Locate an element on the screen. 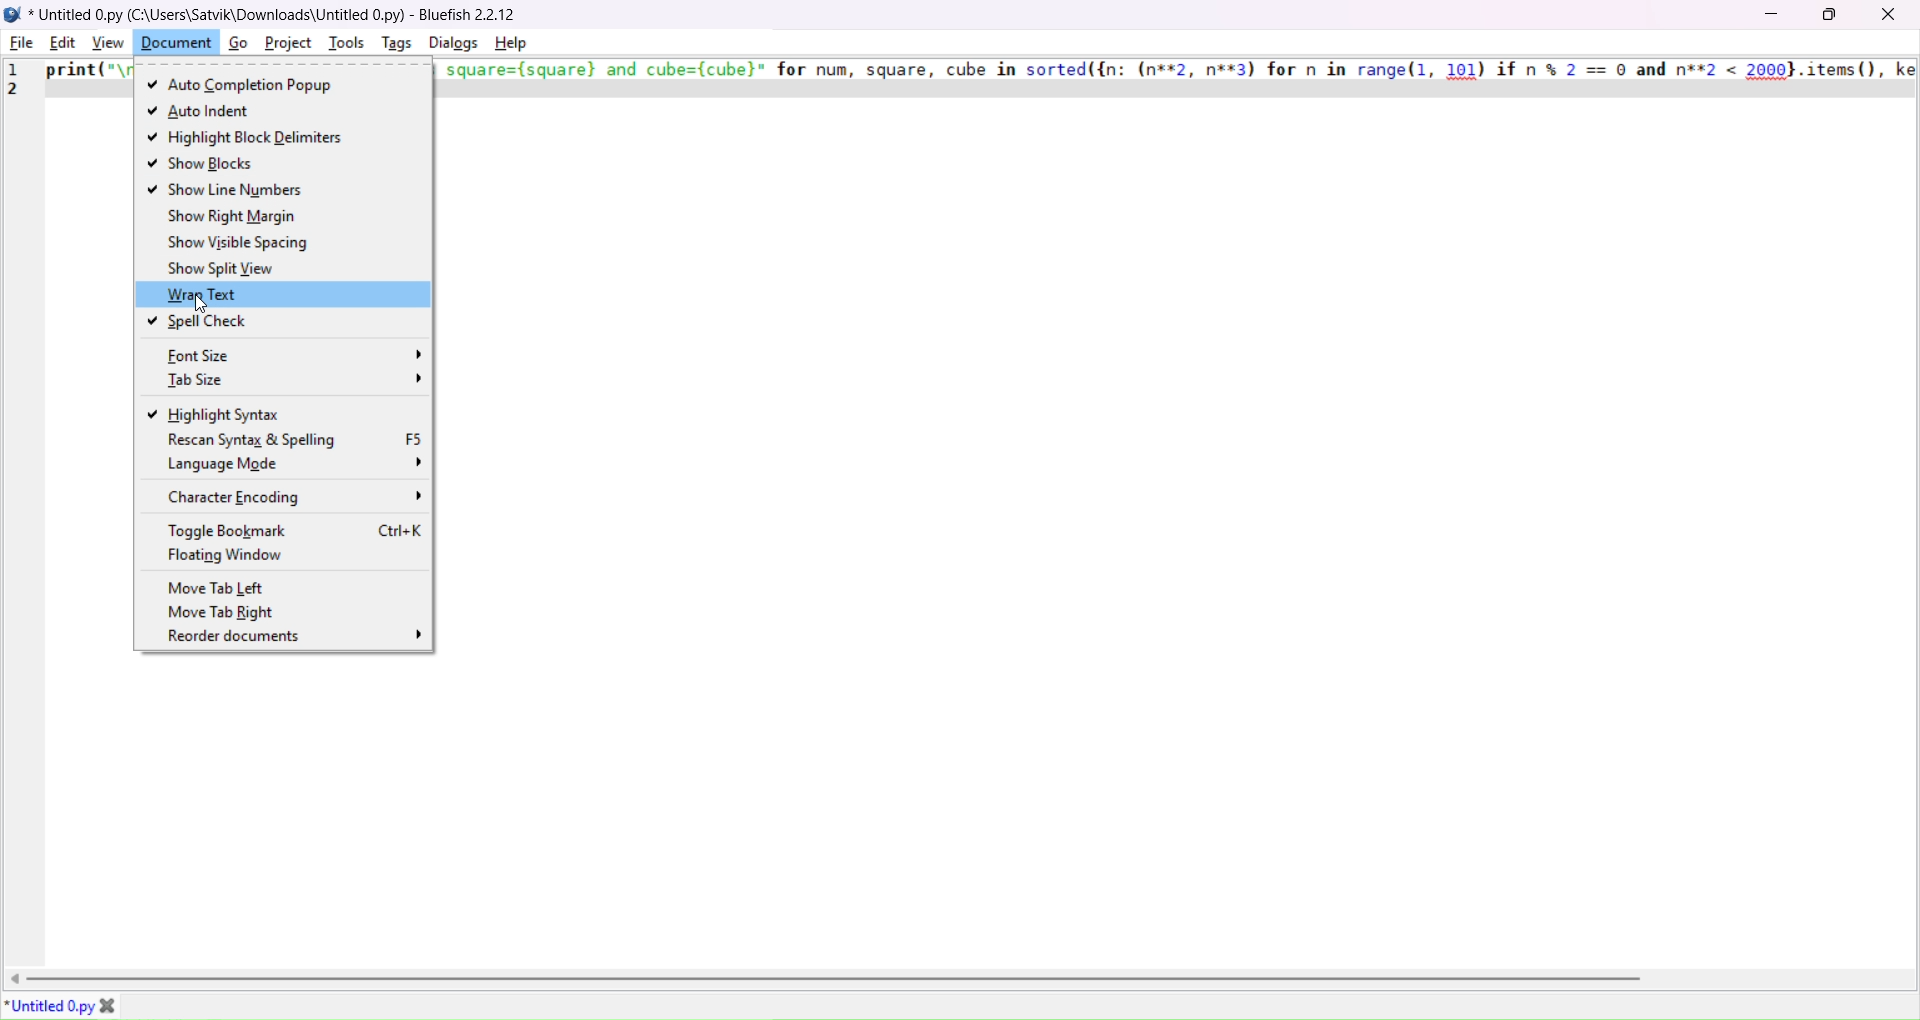  font size is located at coordinates (294, 354).